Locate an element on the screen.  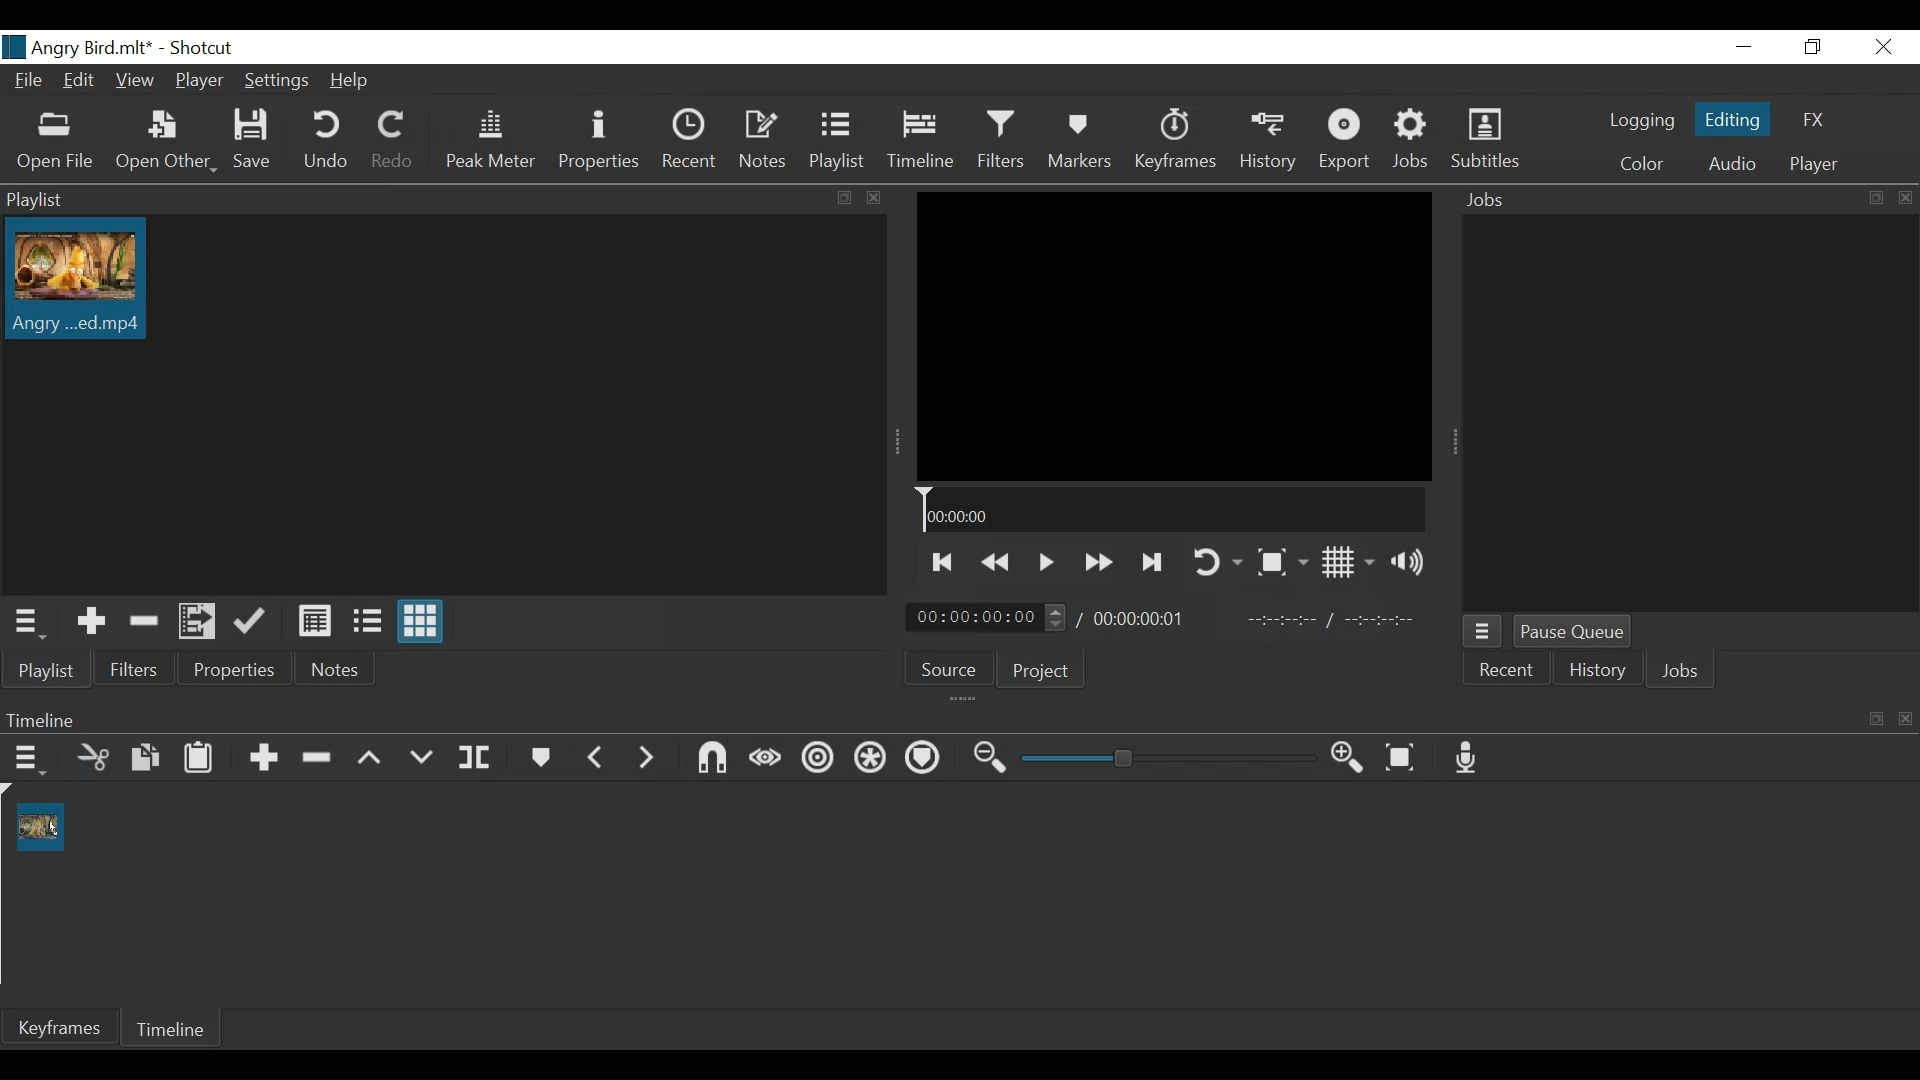
Properties is located at coordinates (236, 665).